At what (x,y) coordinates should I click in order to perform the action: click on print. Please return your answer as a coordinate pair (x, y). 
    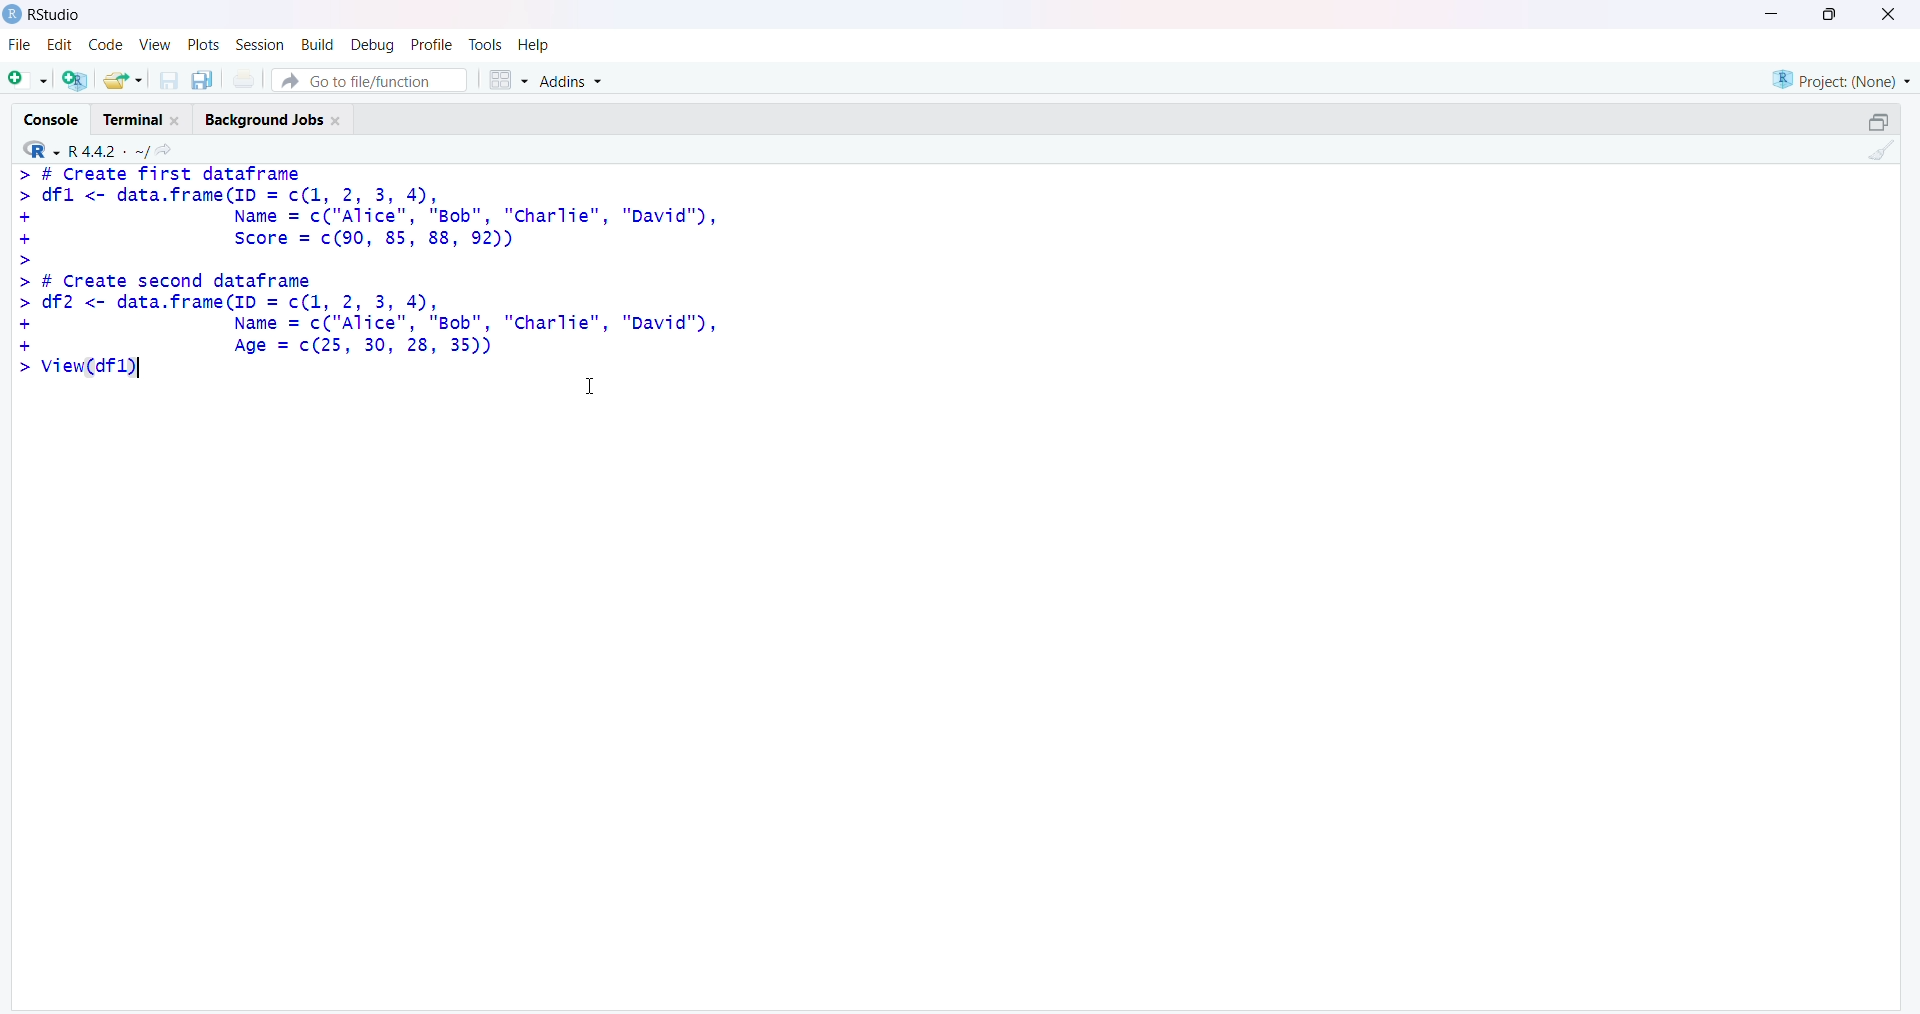
    Looking at the image, I should click on (245, 78).